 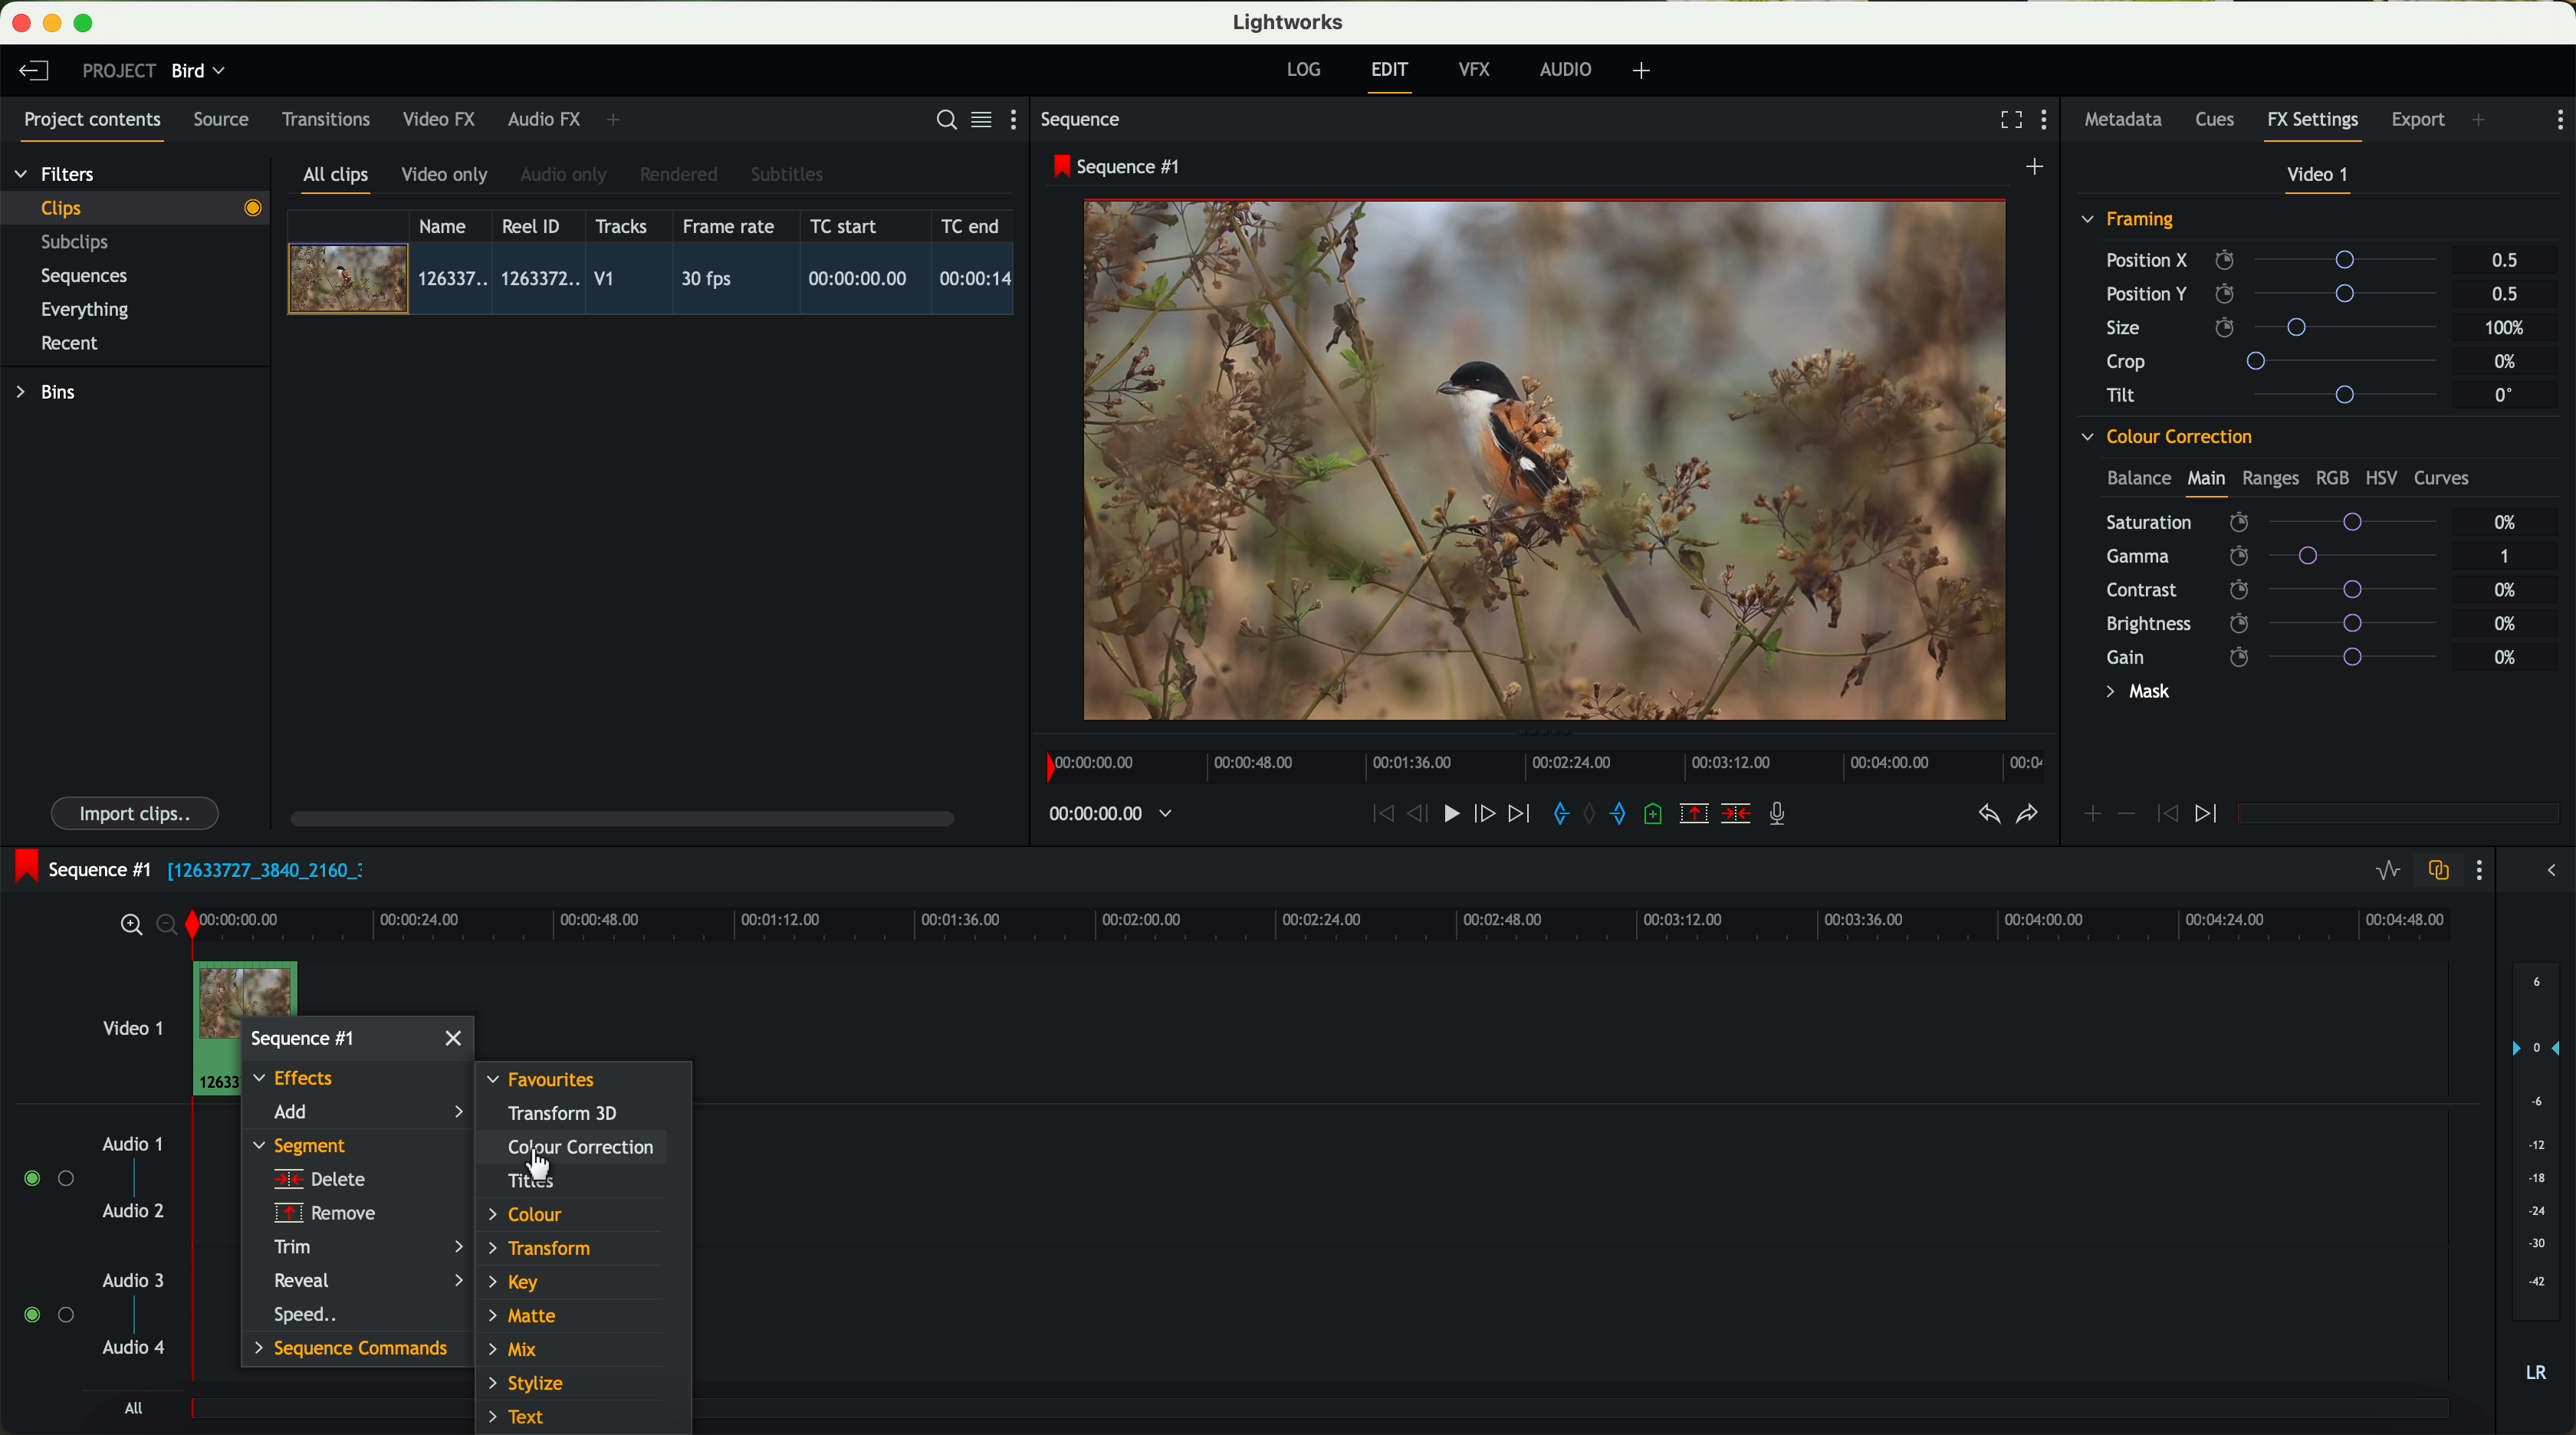 What do you see at coordinates (300, 1147) in the screenshot?
I see `segment` at bounding box center [300, 1147].